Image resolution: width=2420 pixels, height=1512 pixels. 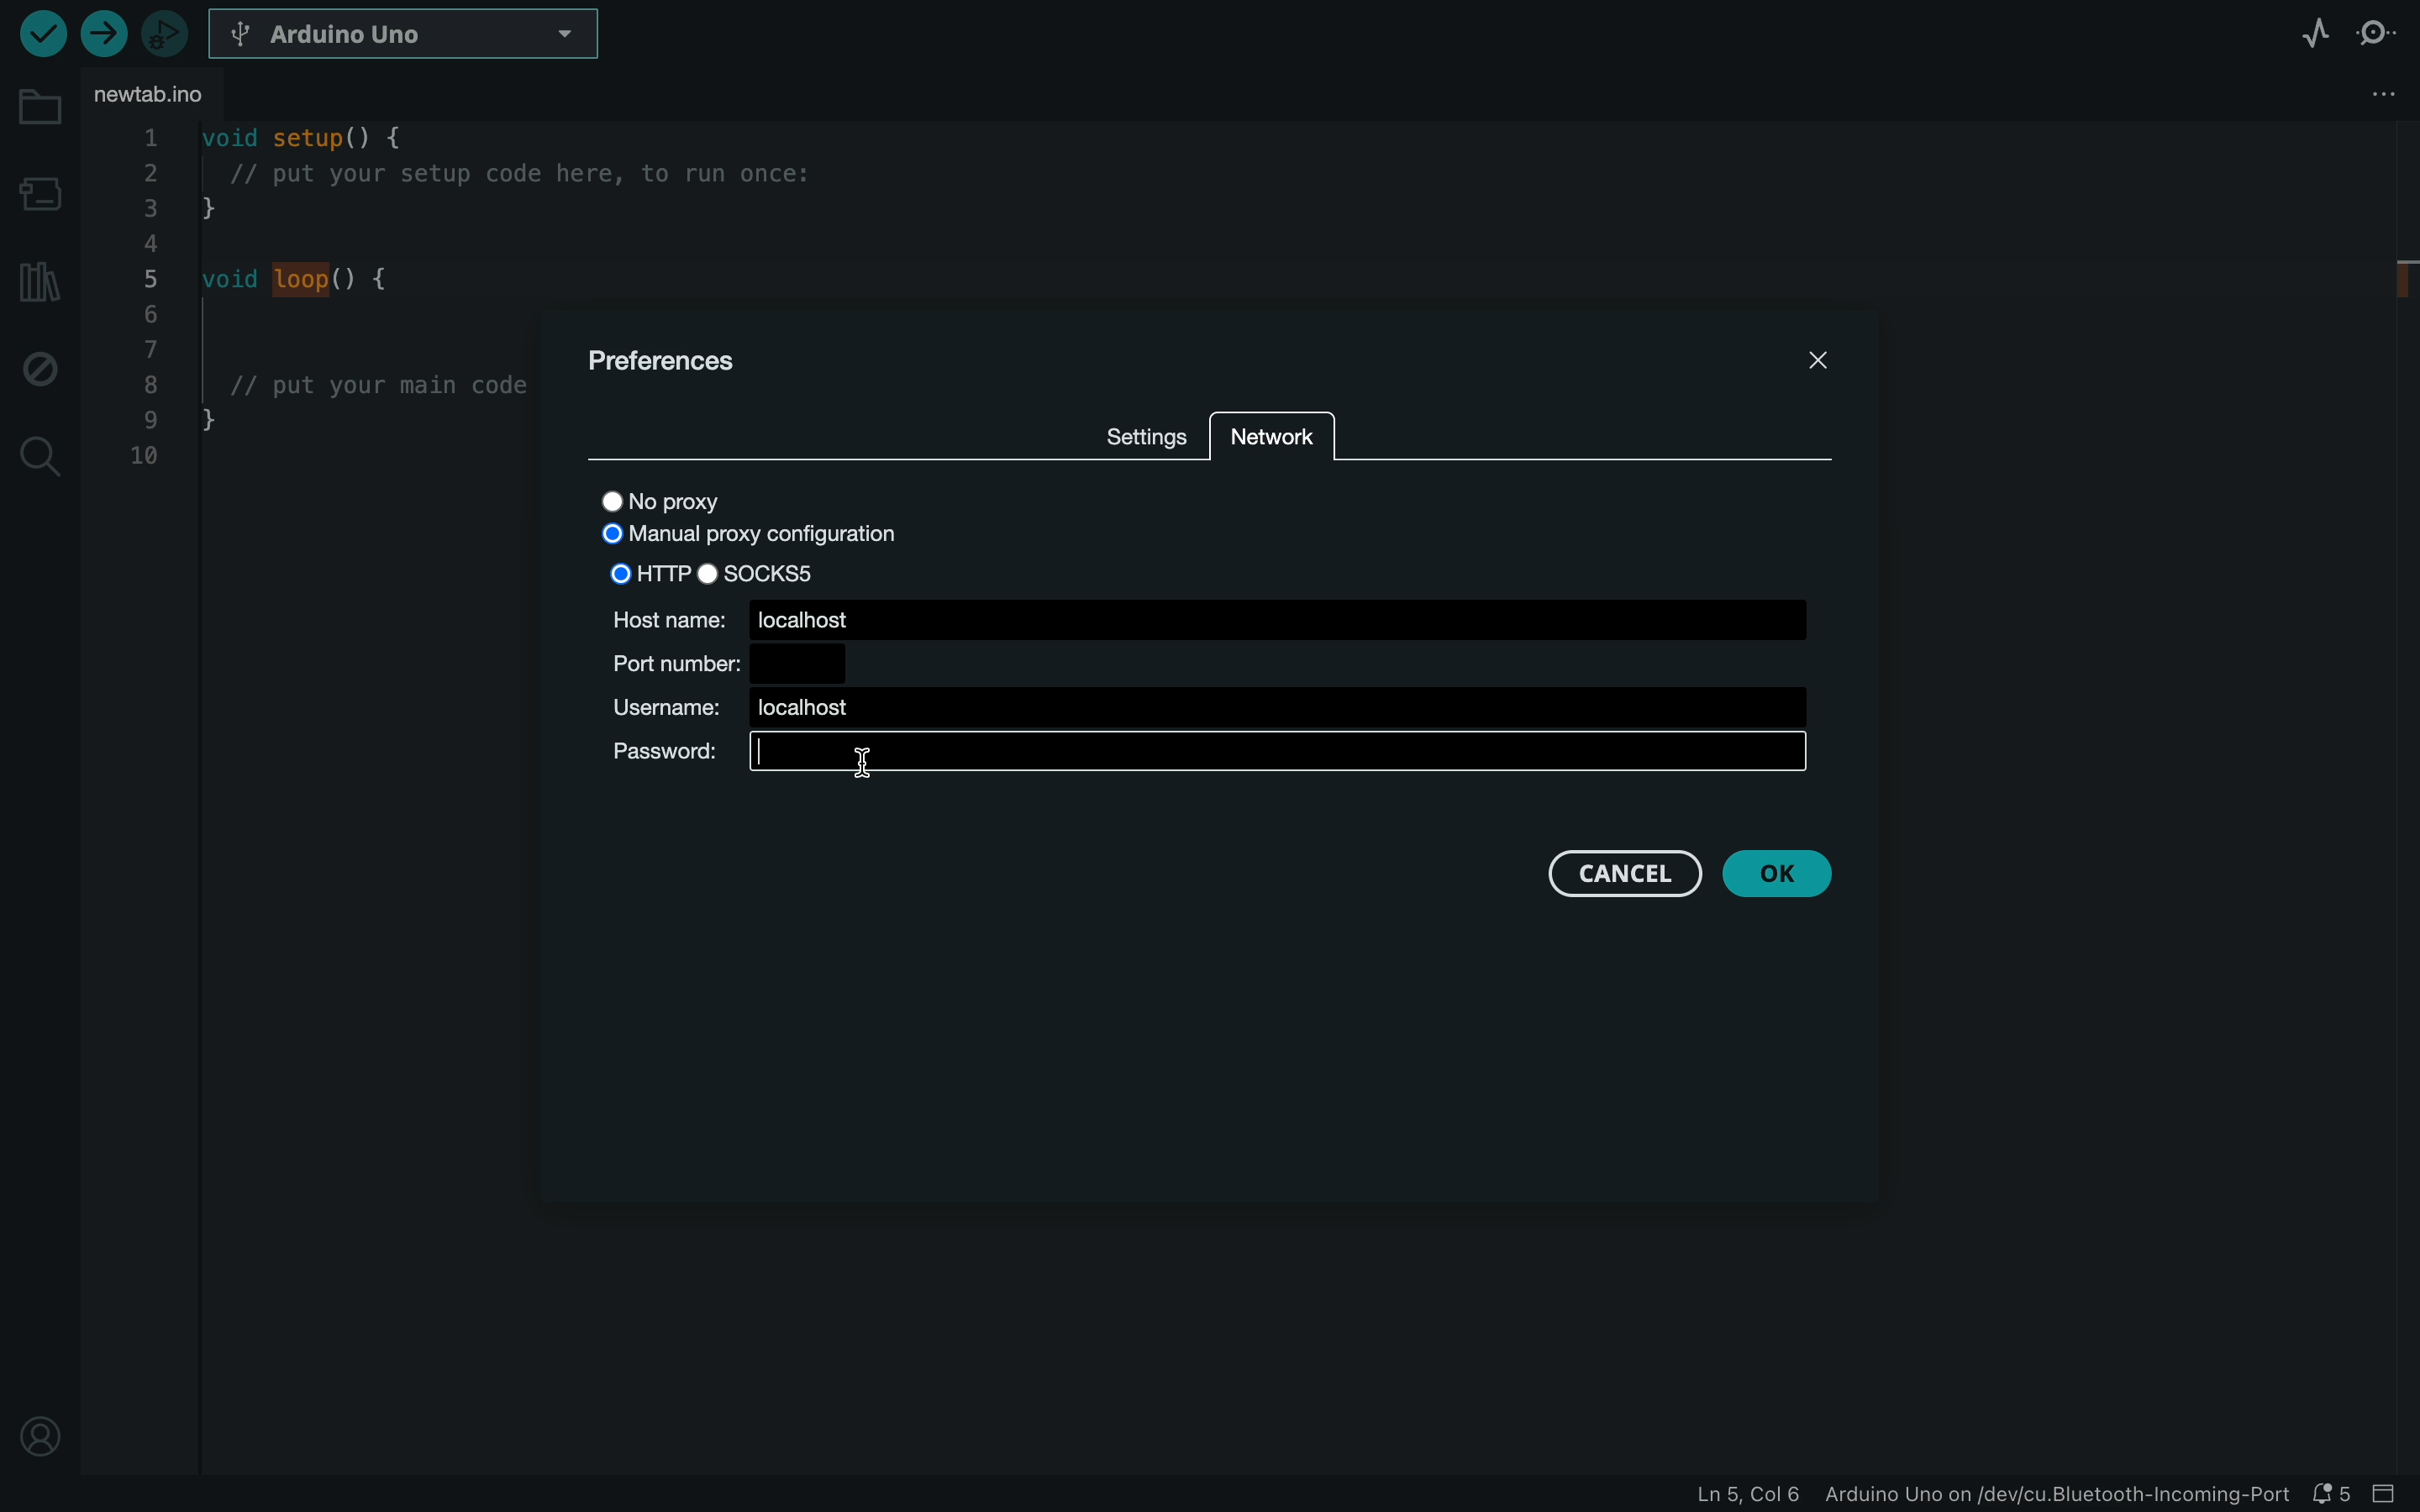 What do you see at coordinates (1200, 708) in the screenshot?
I see `username` at bounding box center [1200, 708].